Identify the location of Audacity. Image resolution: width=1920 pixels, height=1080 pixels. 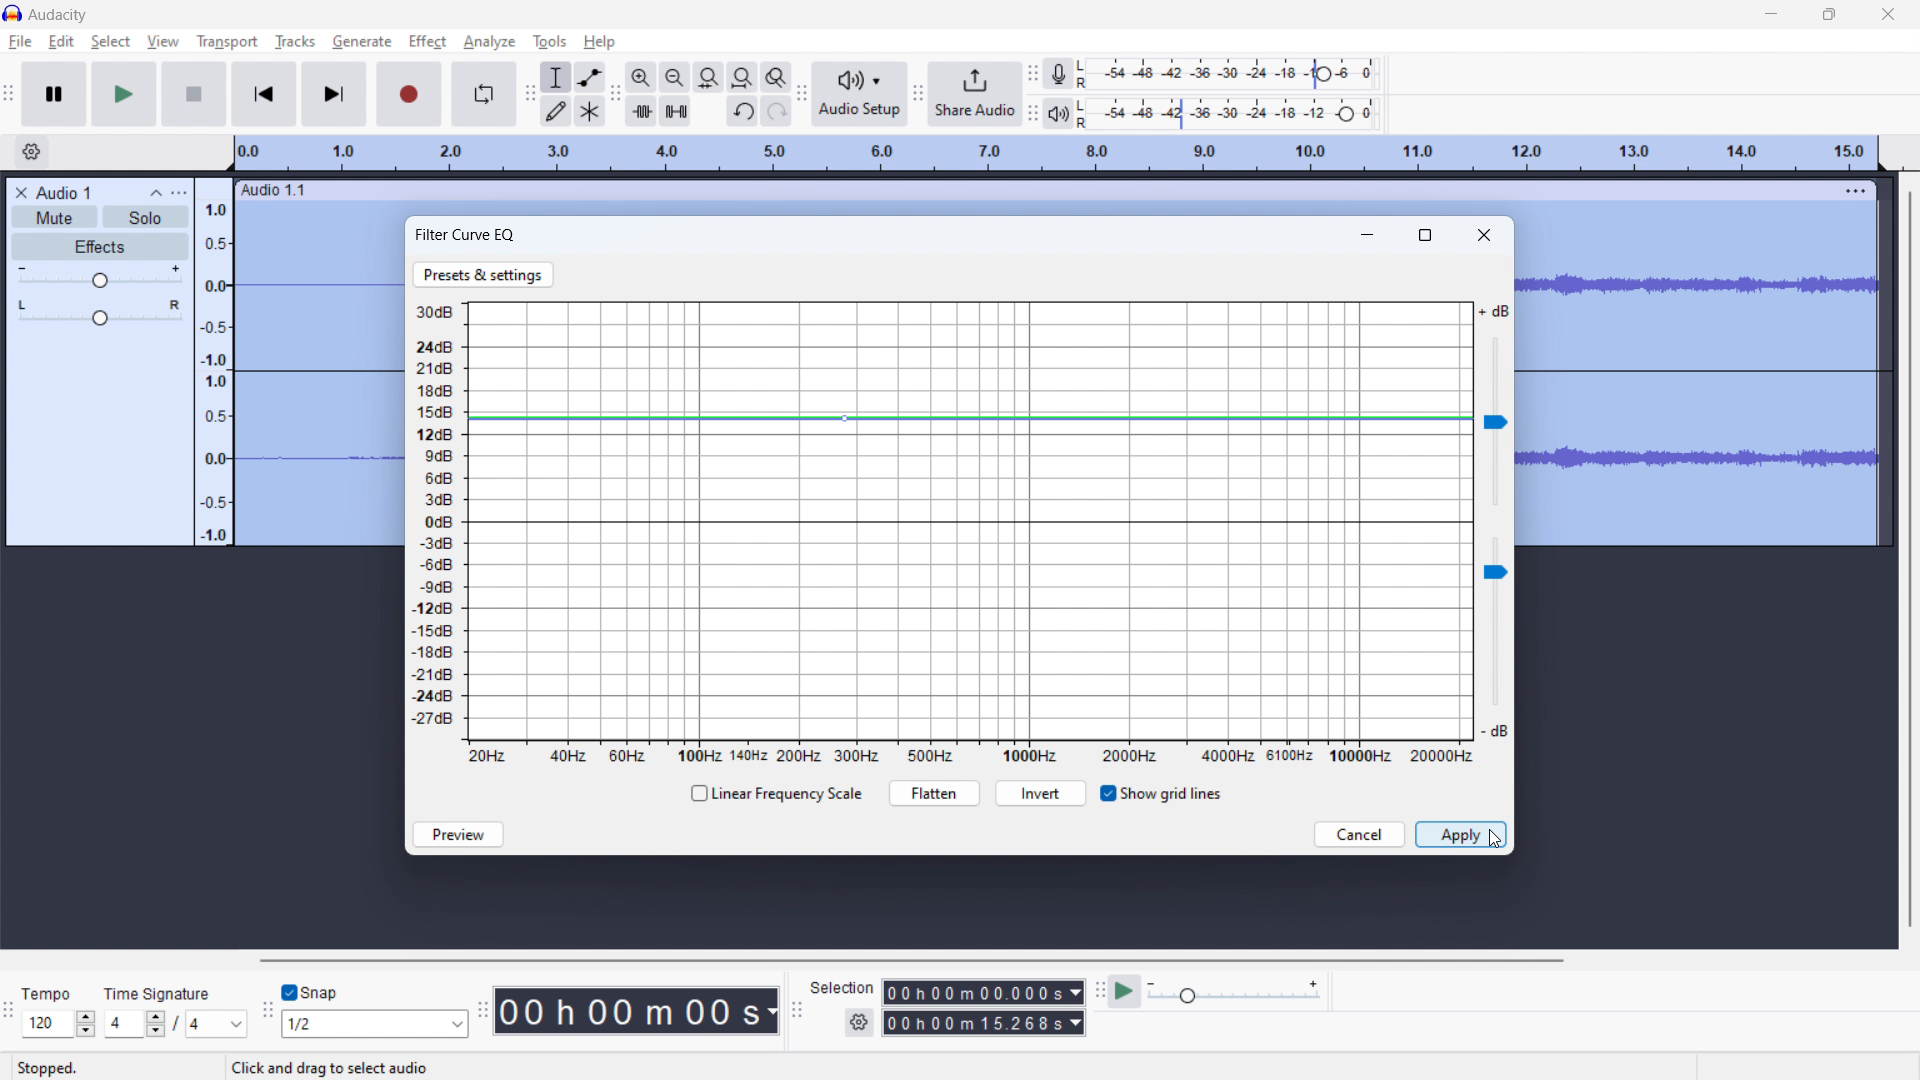
(59, 15).